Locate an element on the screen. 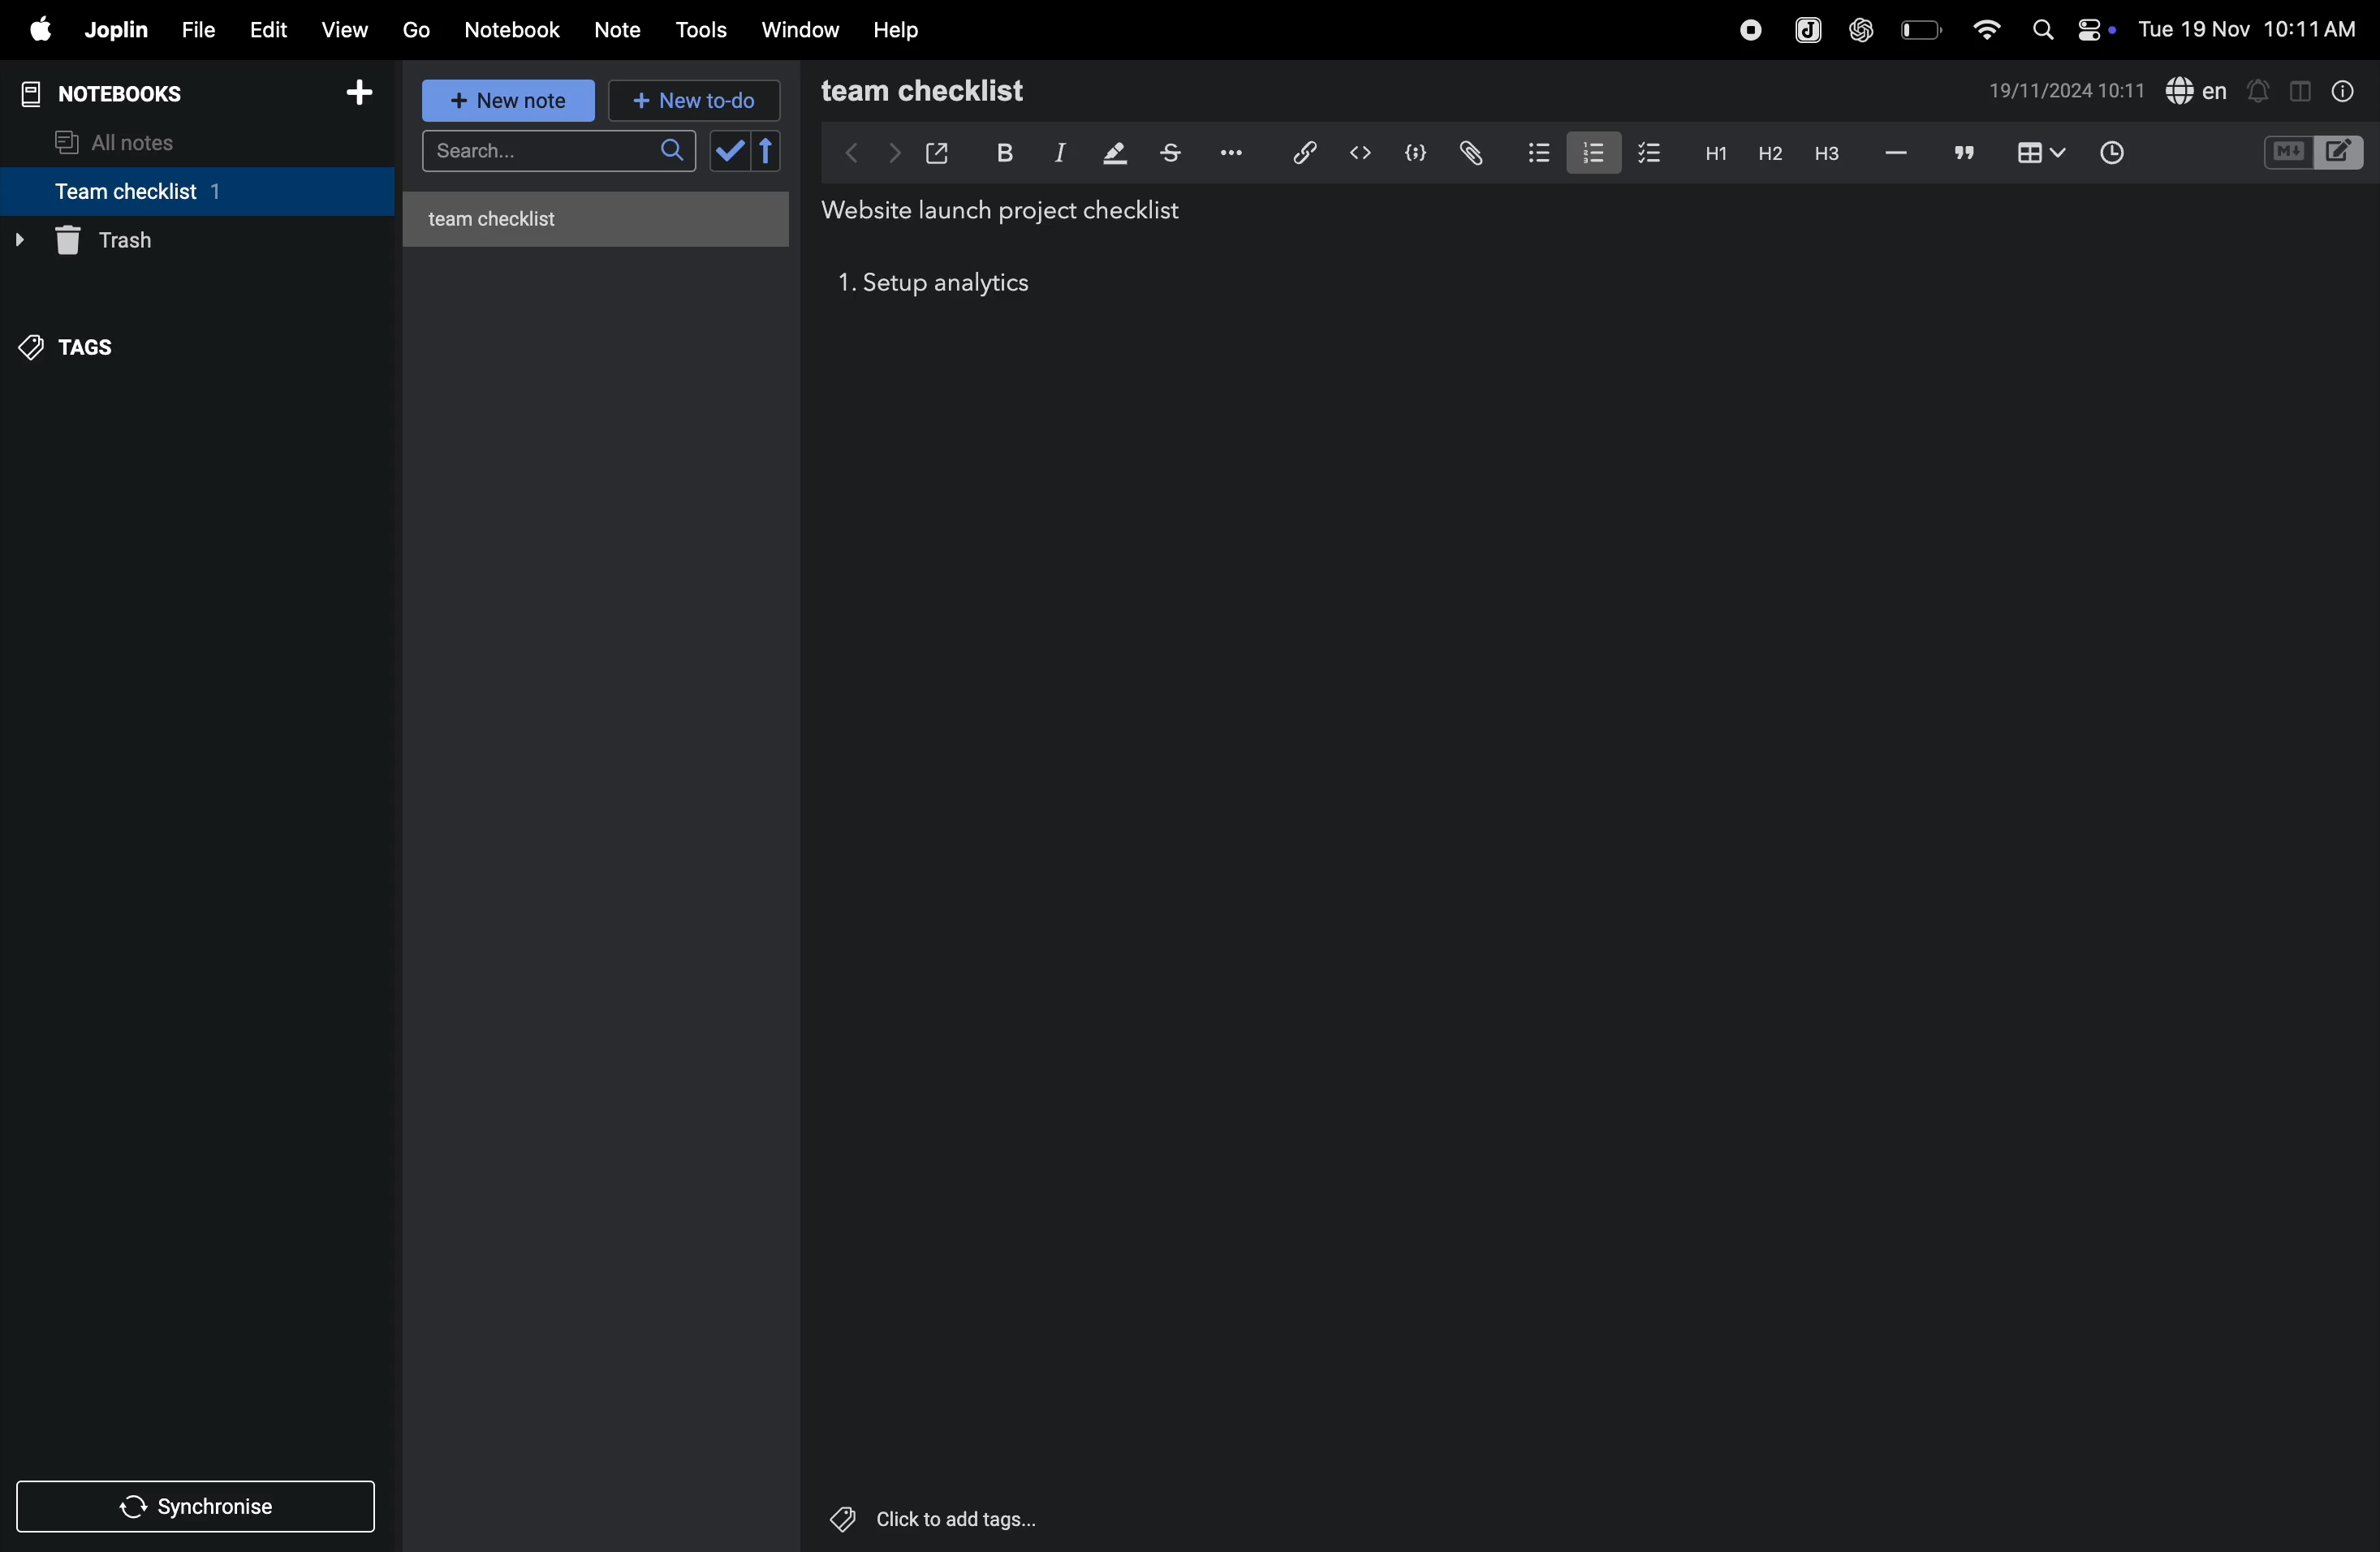  window is located at coordinates (799, 31).